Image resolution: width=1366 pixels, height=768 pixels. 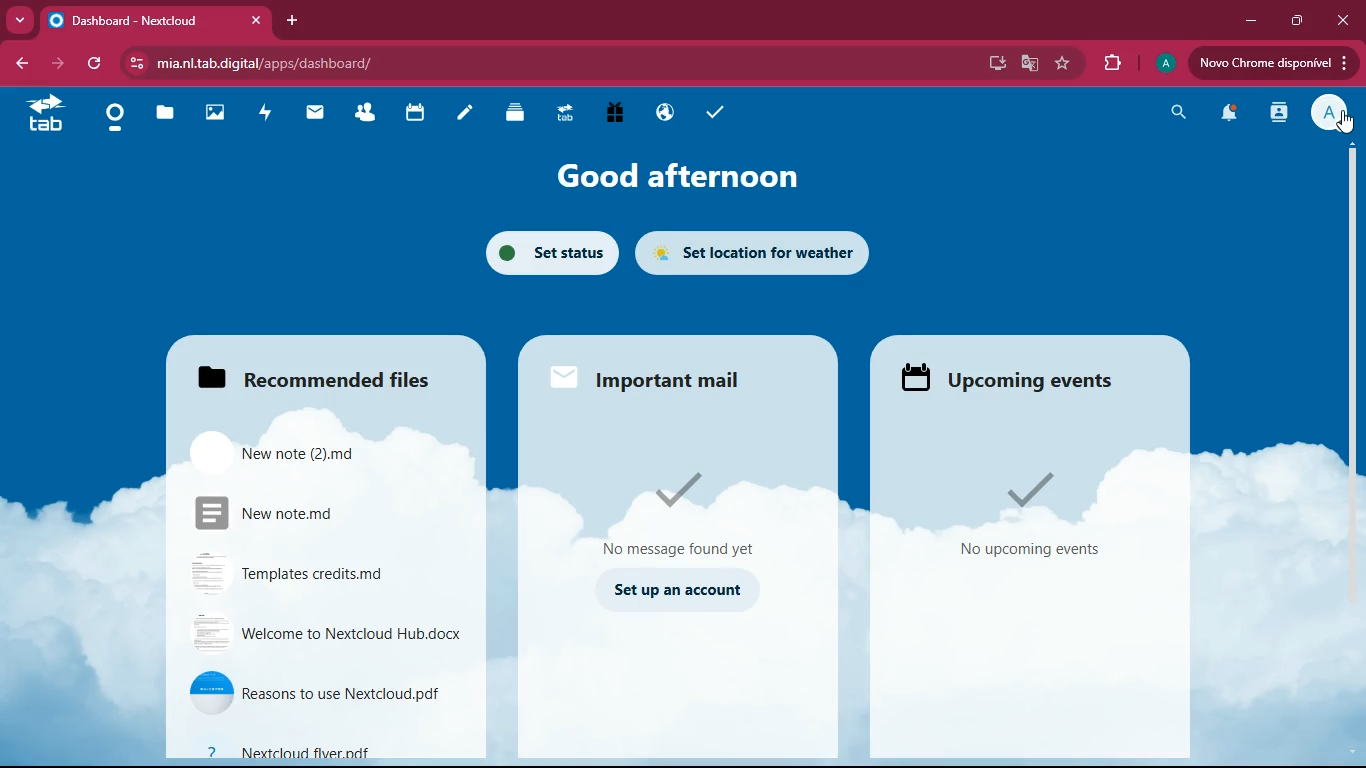 What do you see at coordinates (312, 375) in the screenshot?
I see `files` at bounding box center [312, 375].